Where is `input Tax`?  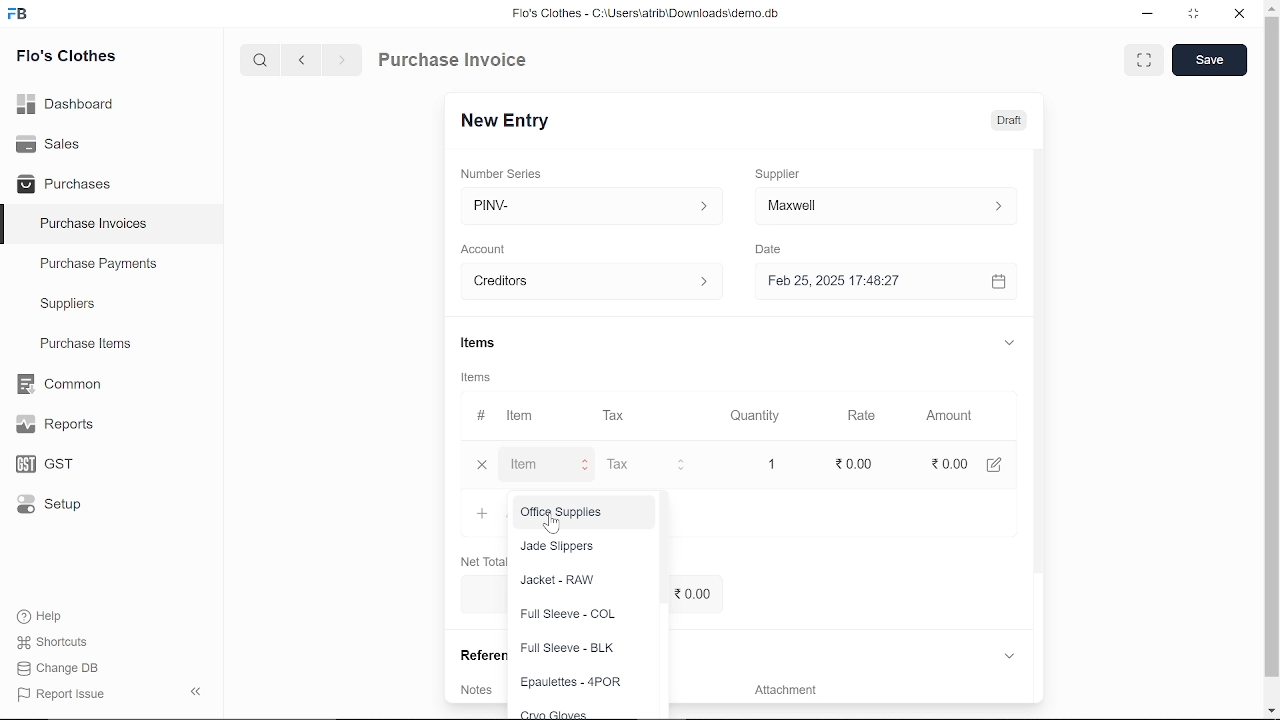
input Tax is located at coordinates (654, 464).